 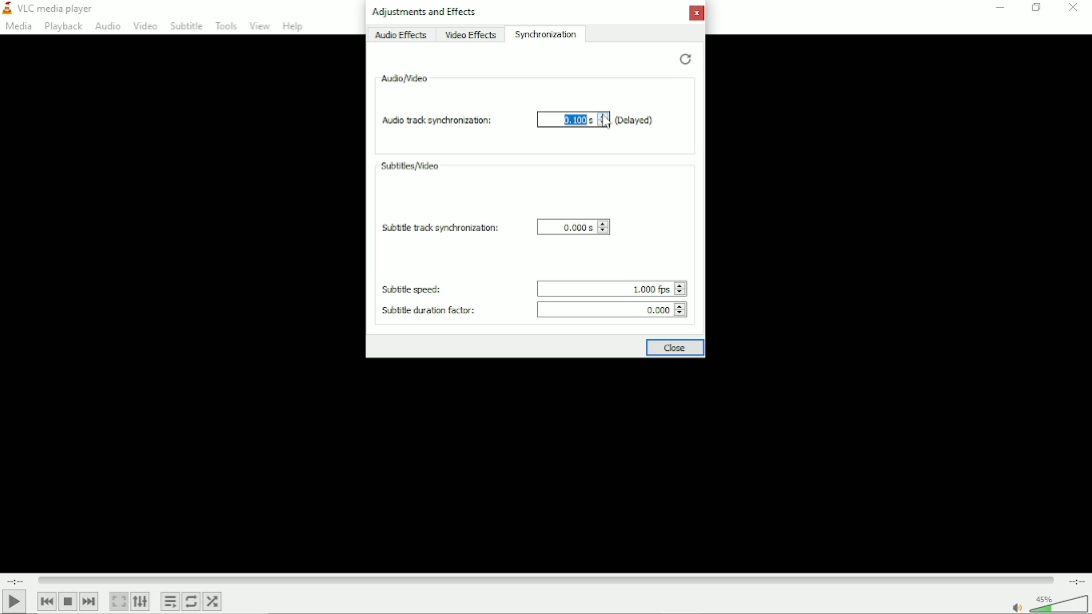 I want to click on Synchronization, so click(x=547, y=34).